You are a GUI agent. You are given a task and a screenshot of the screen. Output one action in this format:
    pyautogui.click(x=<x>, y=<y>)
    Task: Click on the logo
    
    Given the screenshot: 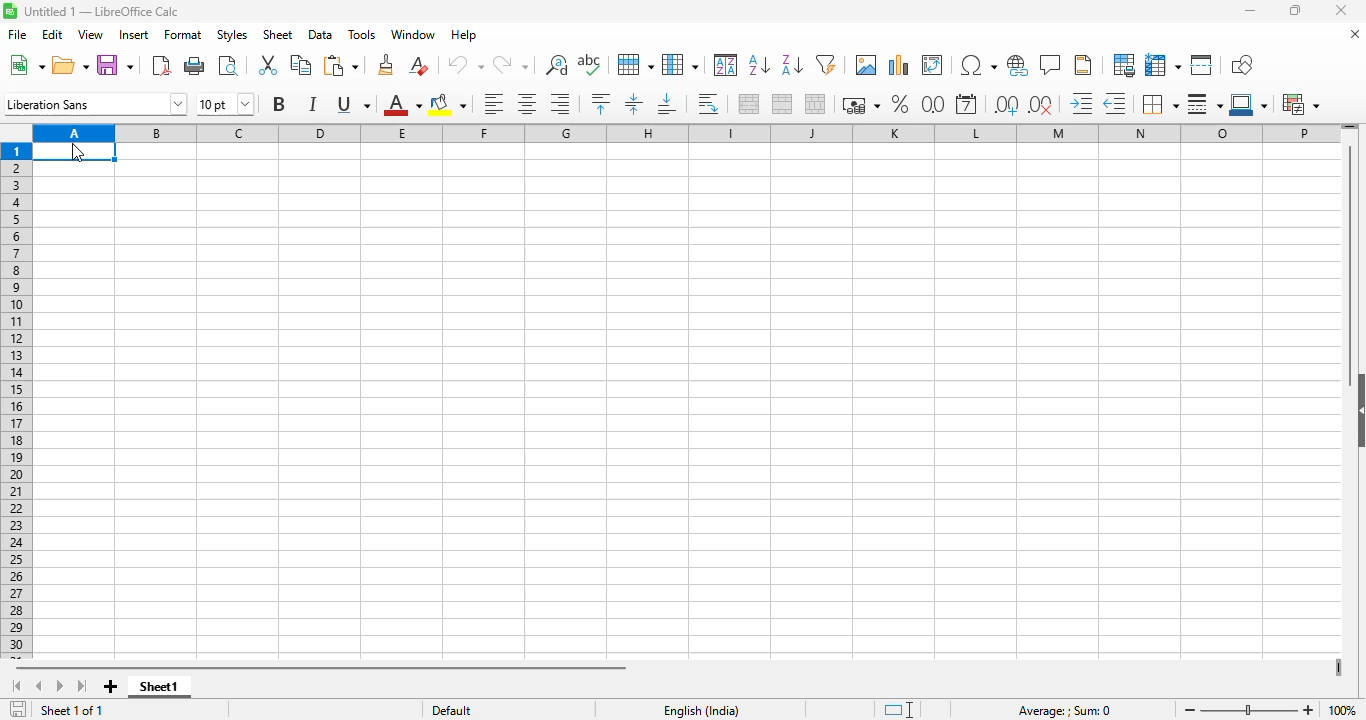 What is the action you would take?
    pyautogui.click(x=10, y=11)
    